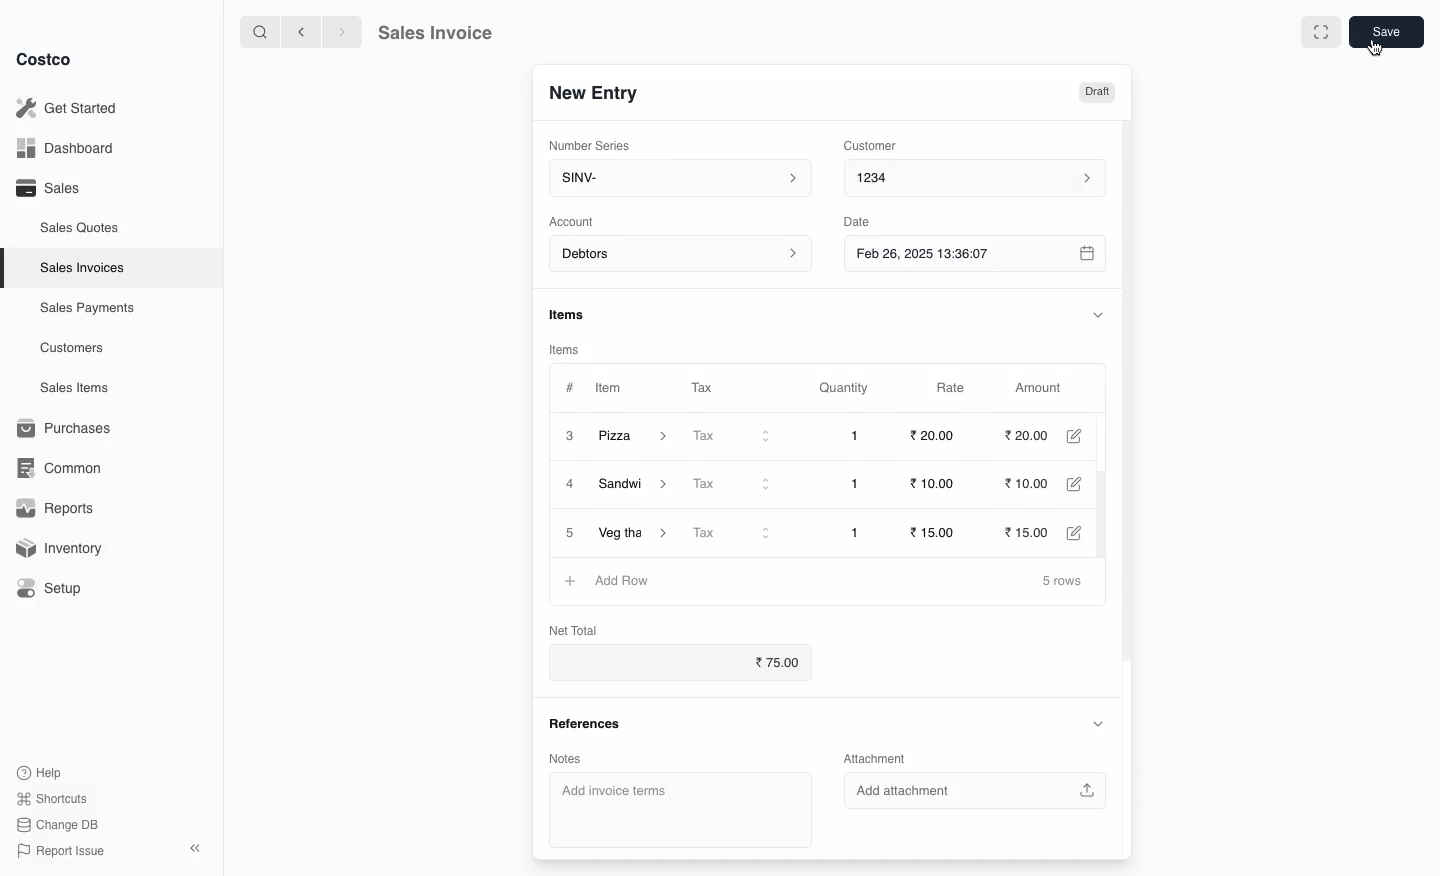 The image size is (1440, 876). I want to click on Collapse, so click(197, 849).